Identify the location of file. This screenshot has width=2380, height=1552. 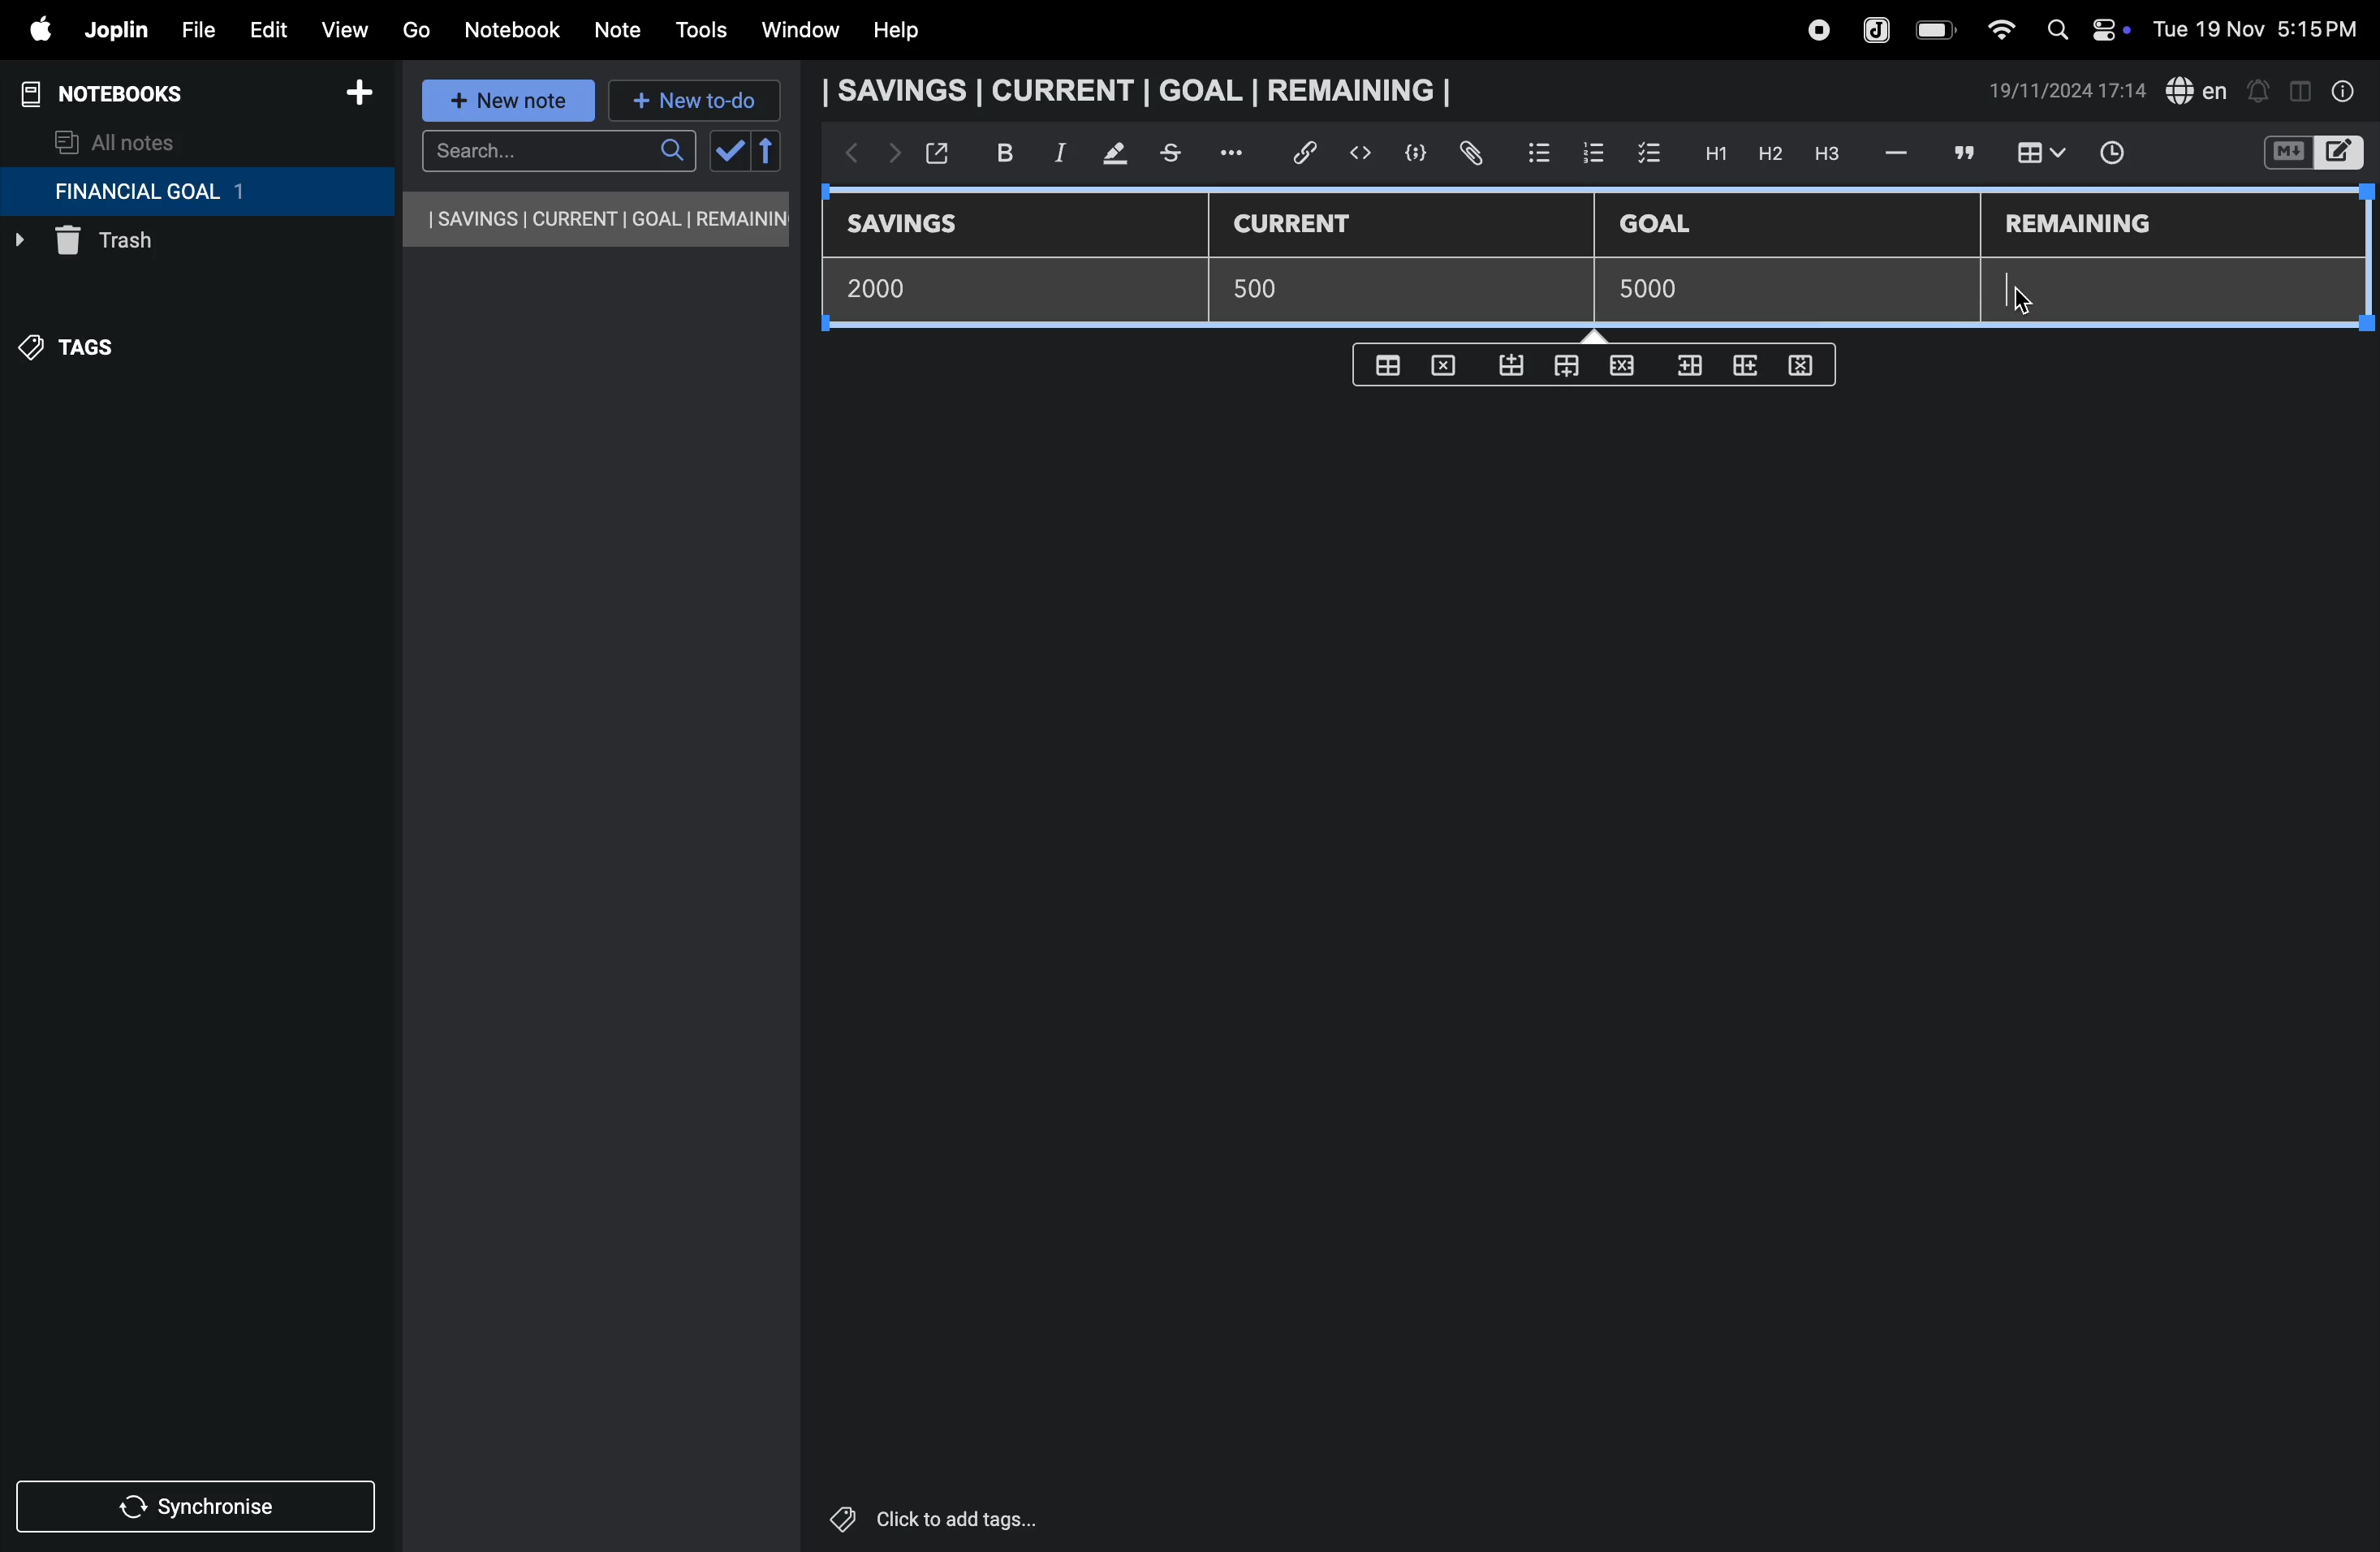
(191, 27).